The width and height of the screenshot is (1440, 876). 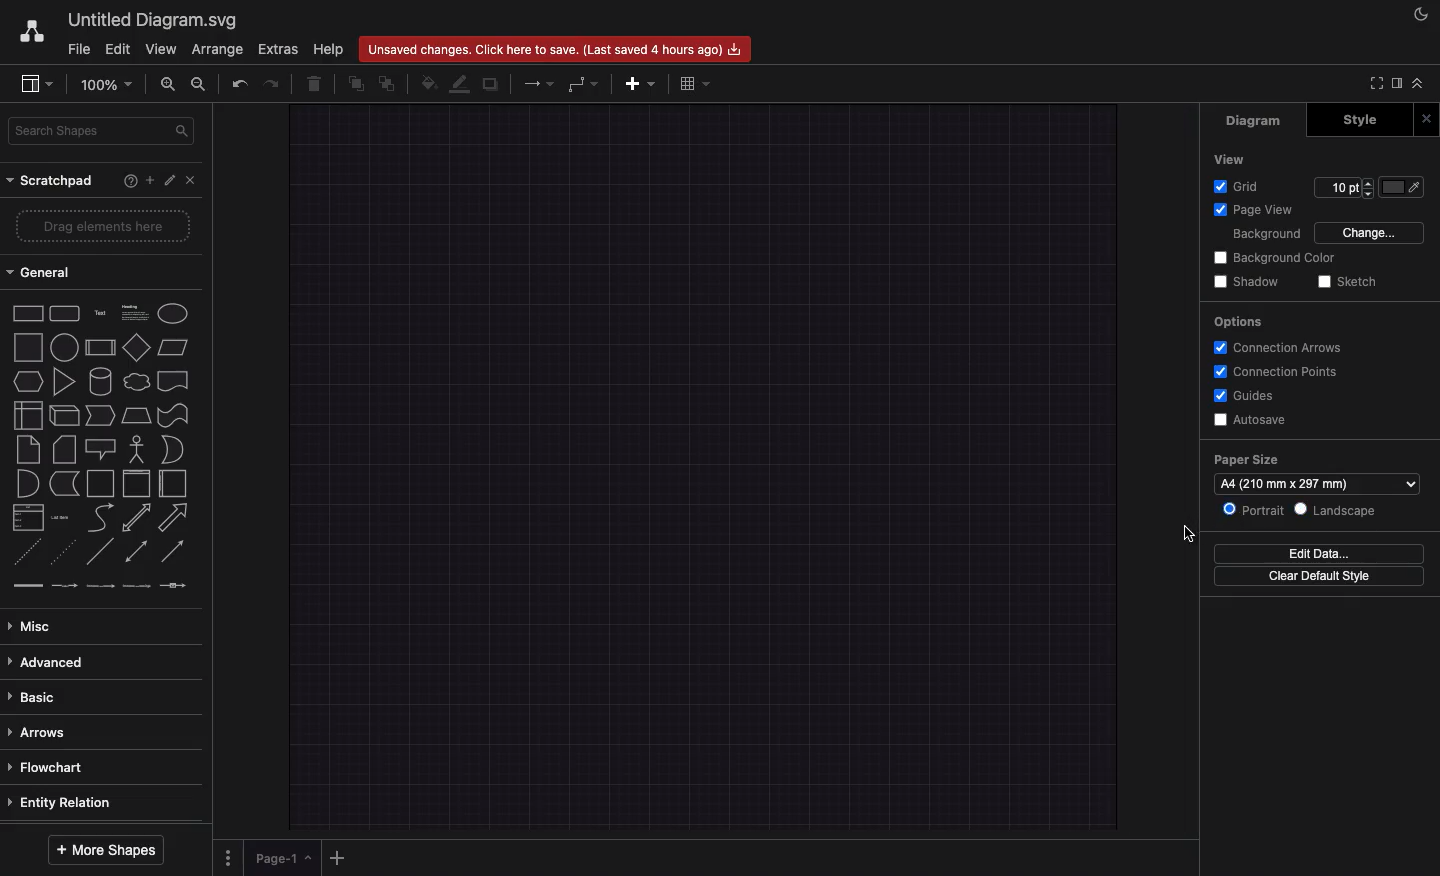 What do you see at coordinates (1379, 83) in the screenshot?
I see `Full screen` at bounding box center [1379, 83].